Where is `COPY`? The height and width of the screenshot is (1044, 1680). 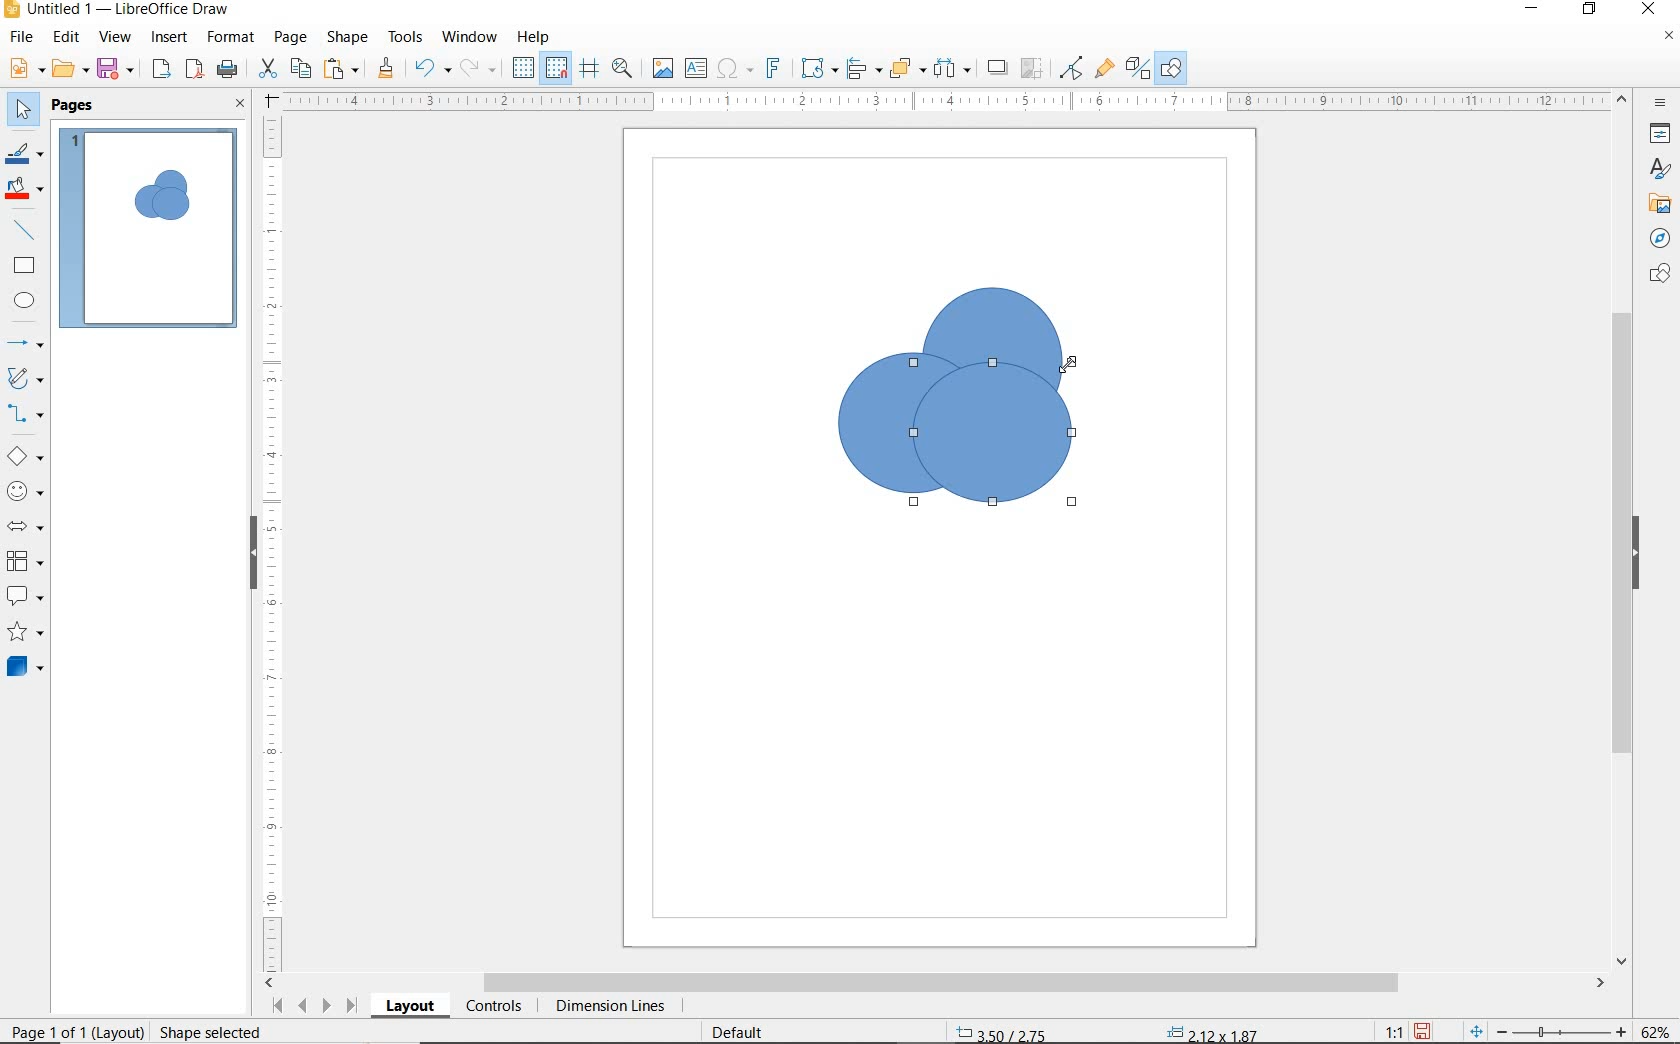 COPY is located at coordinates (301, 67).